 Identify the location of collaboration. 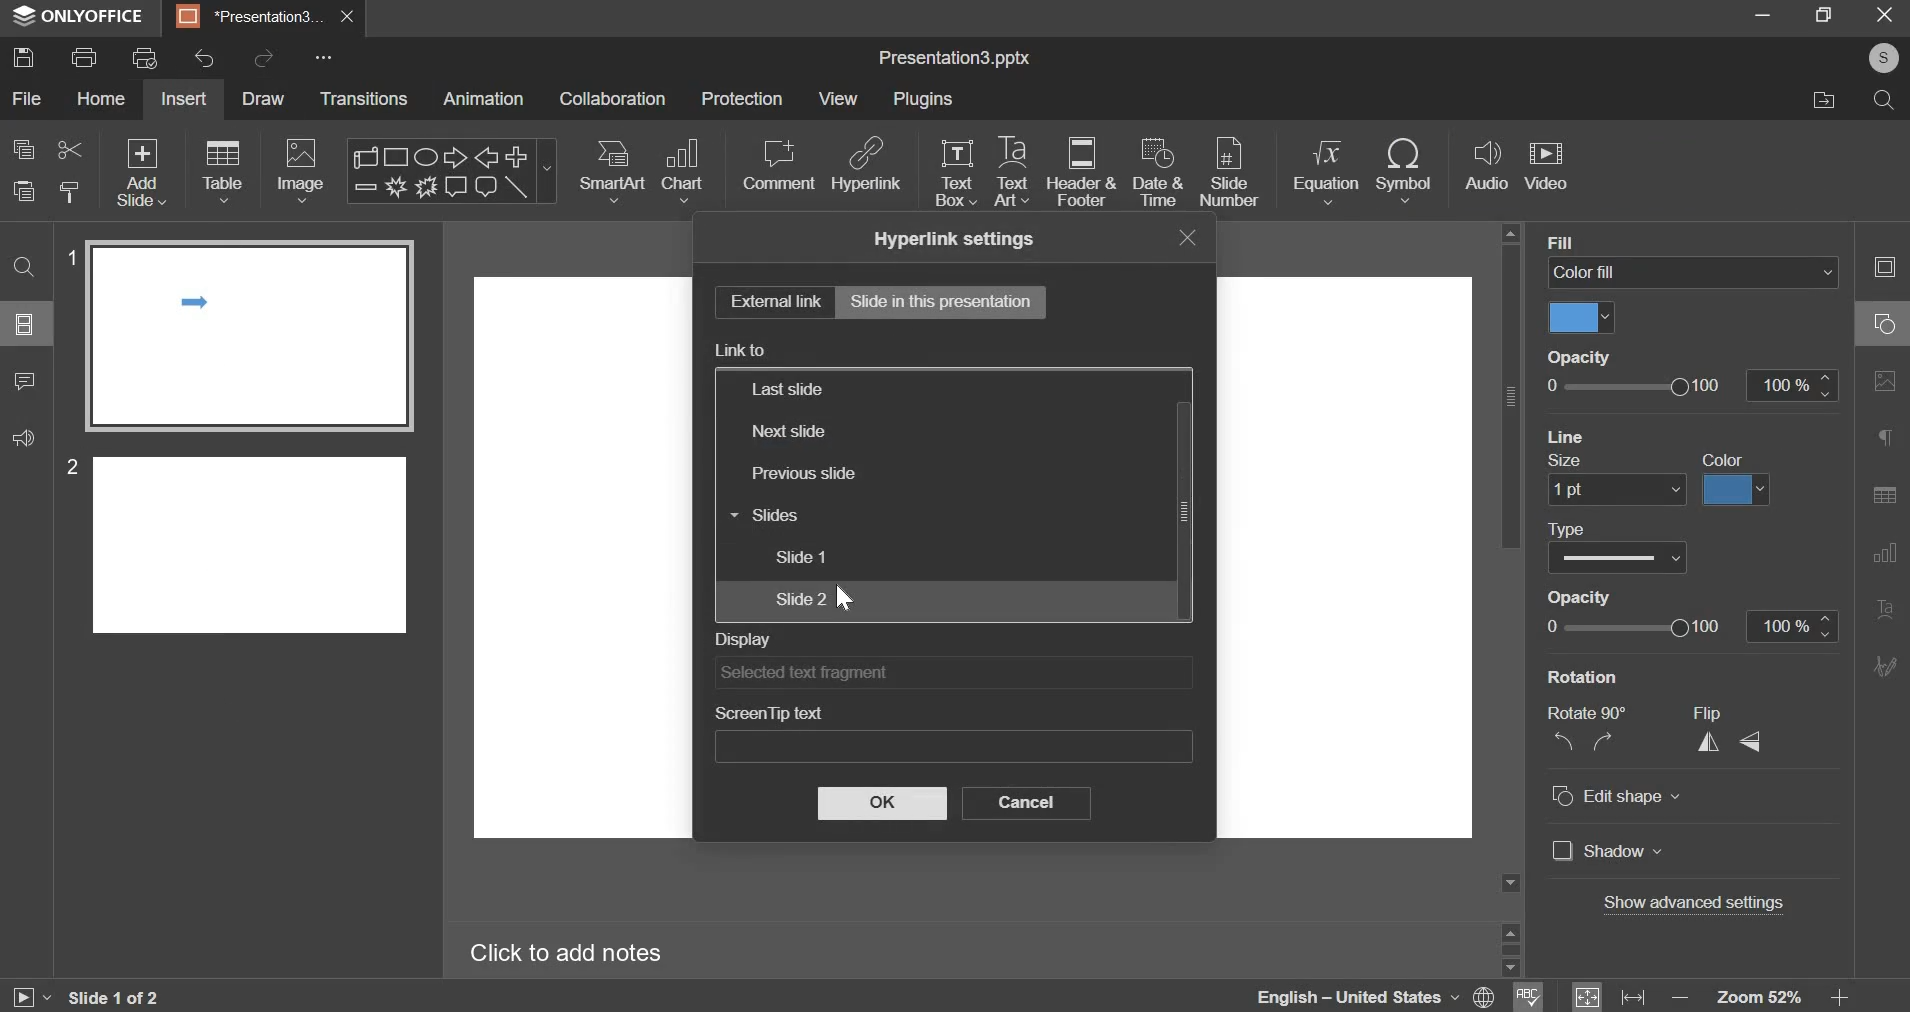
(613, 98).